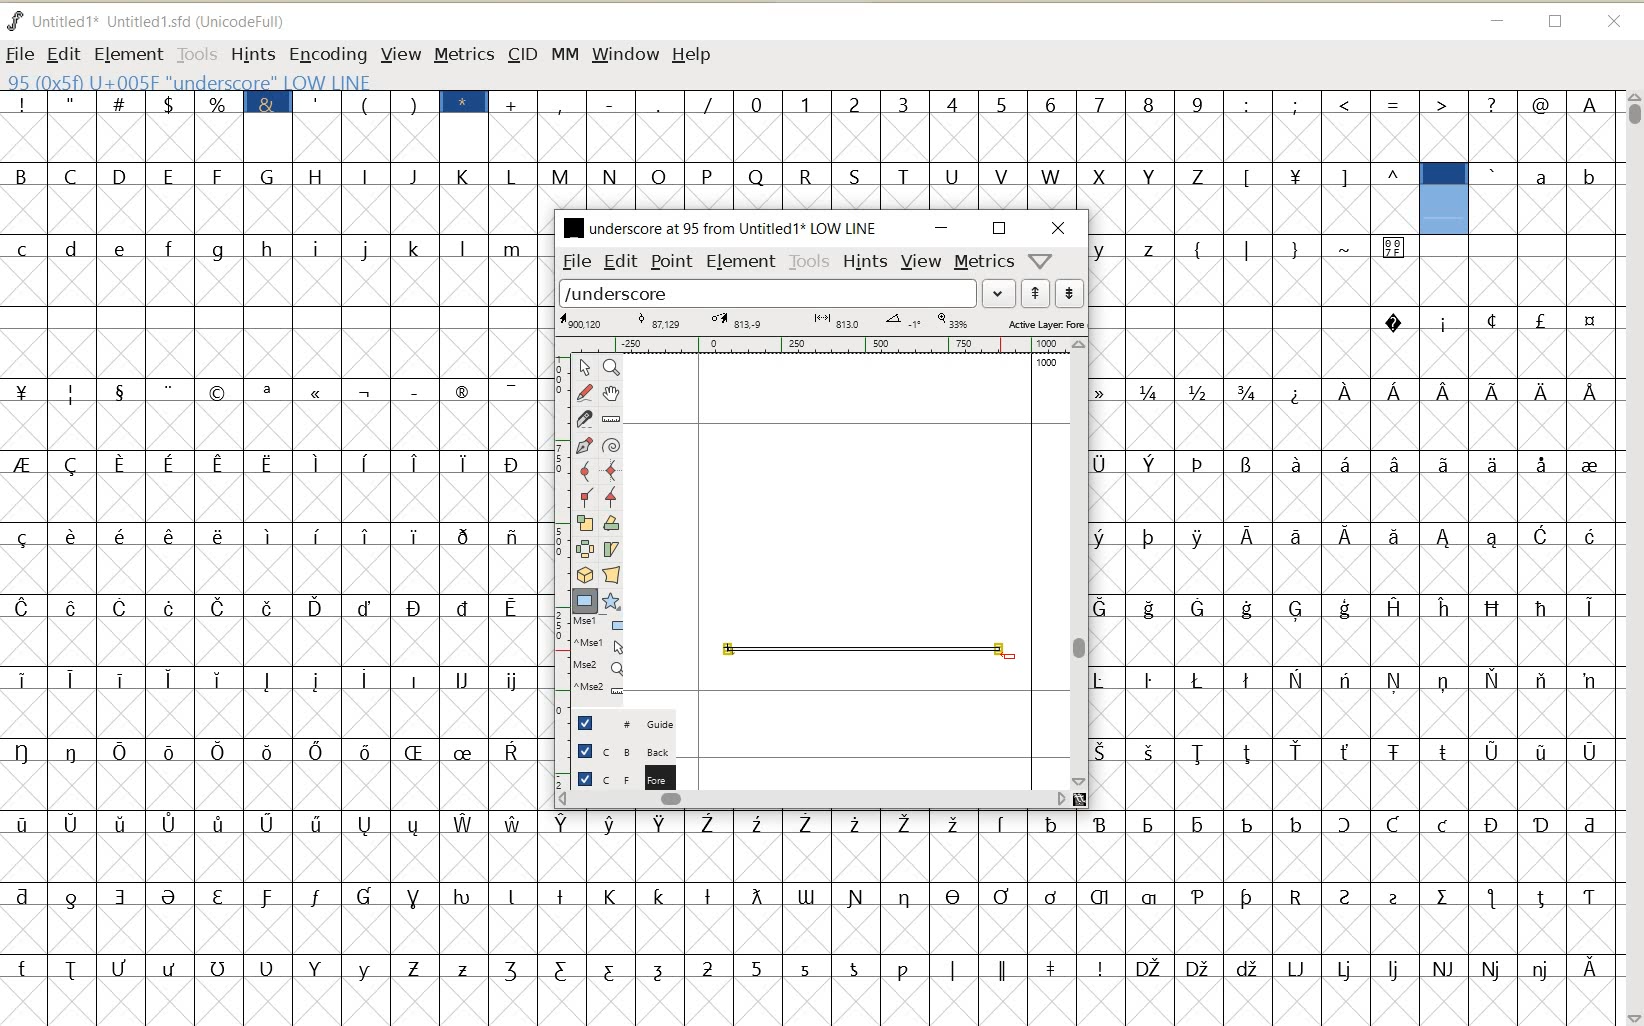 This screenshot has width=1644, height=1026. Describe the element at coordinates (1080, 564) in the screenshot. I see `SCROLLBAR` at that location.